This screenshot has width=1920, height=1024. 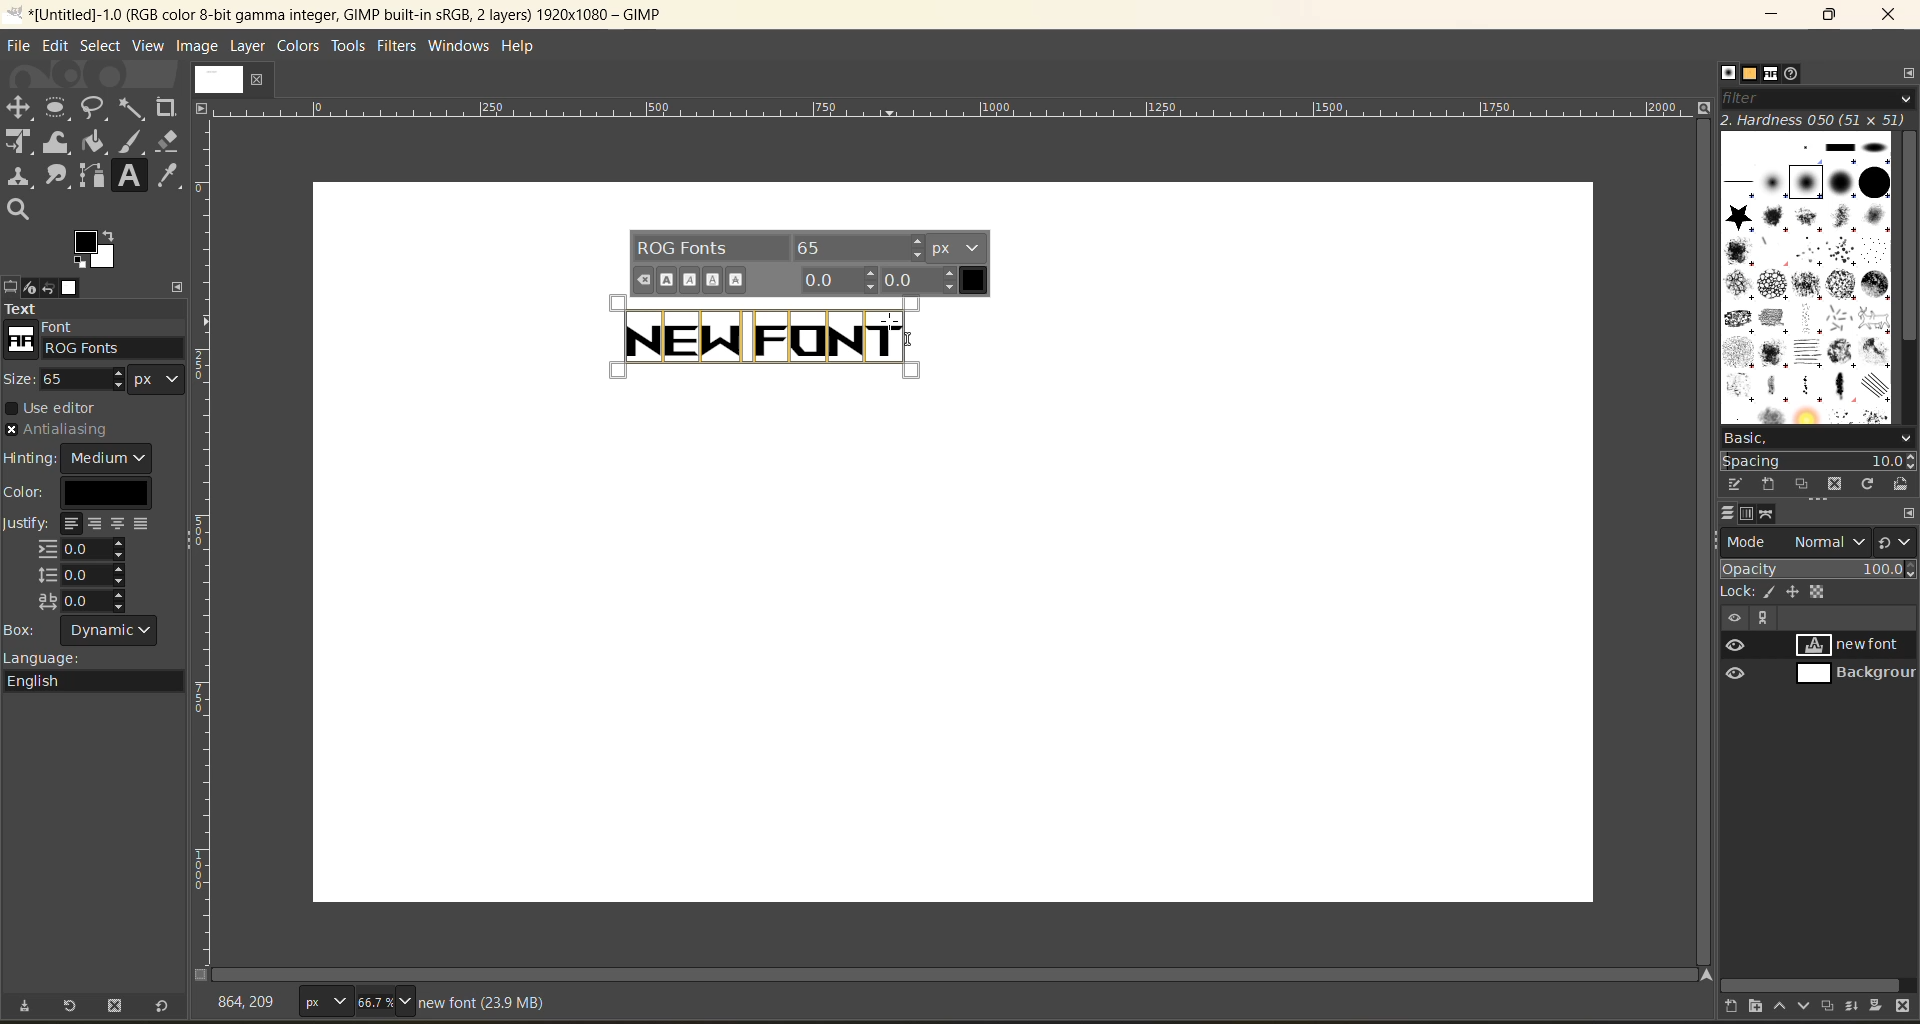 What do you see at coordinates (356, 13) in the screenshot?
I see `file name and app name` at bounding box center [356, 13].